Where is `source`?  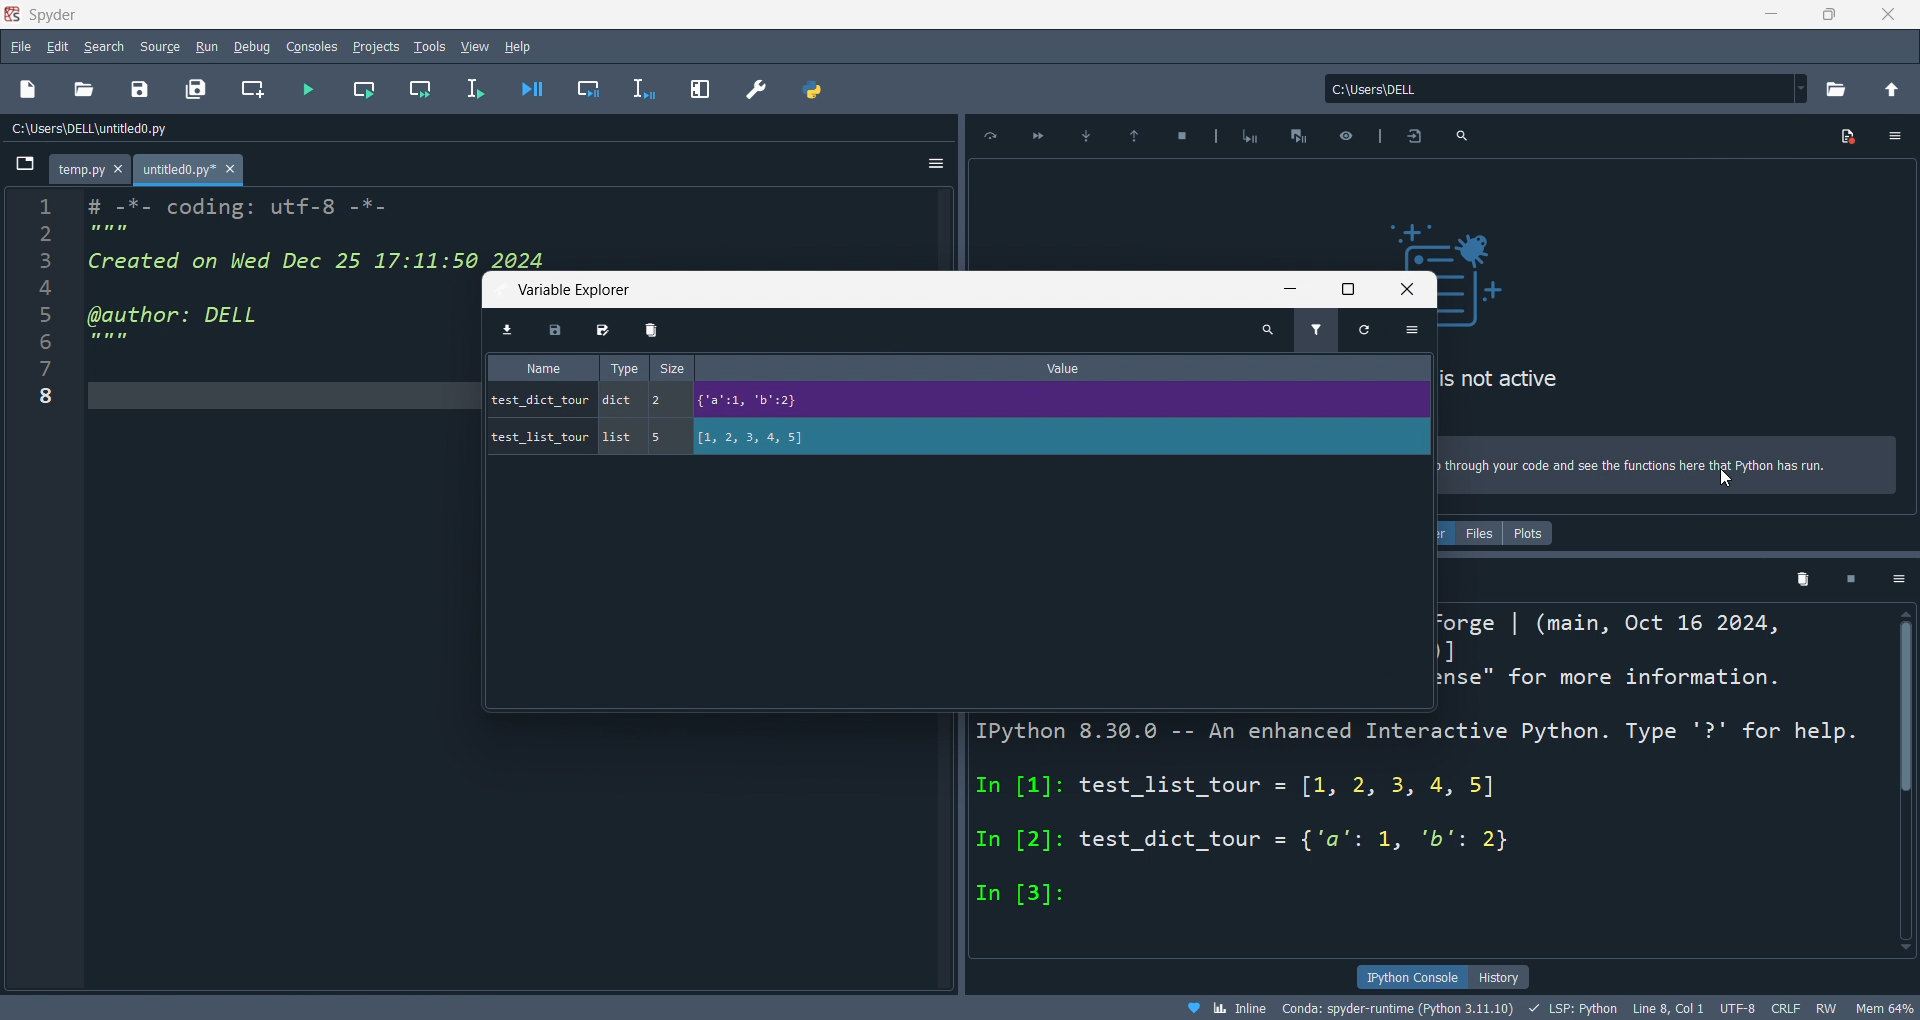
source is located at coordinates (159, 45).